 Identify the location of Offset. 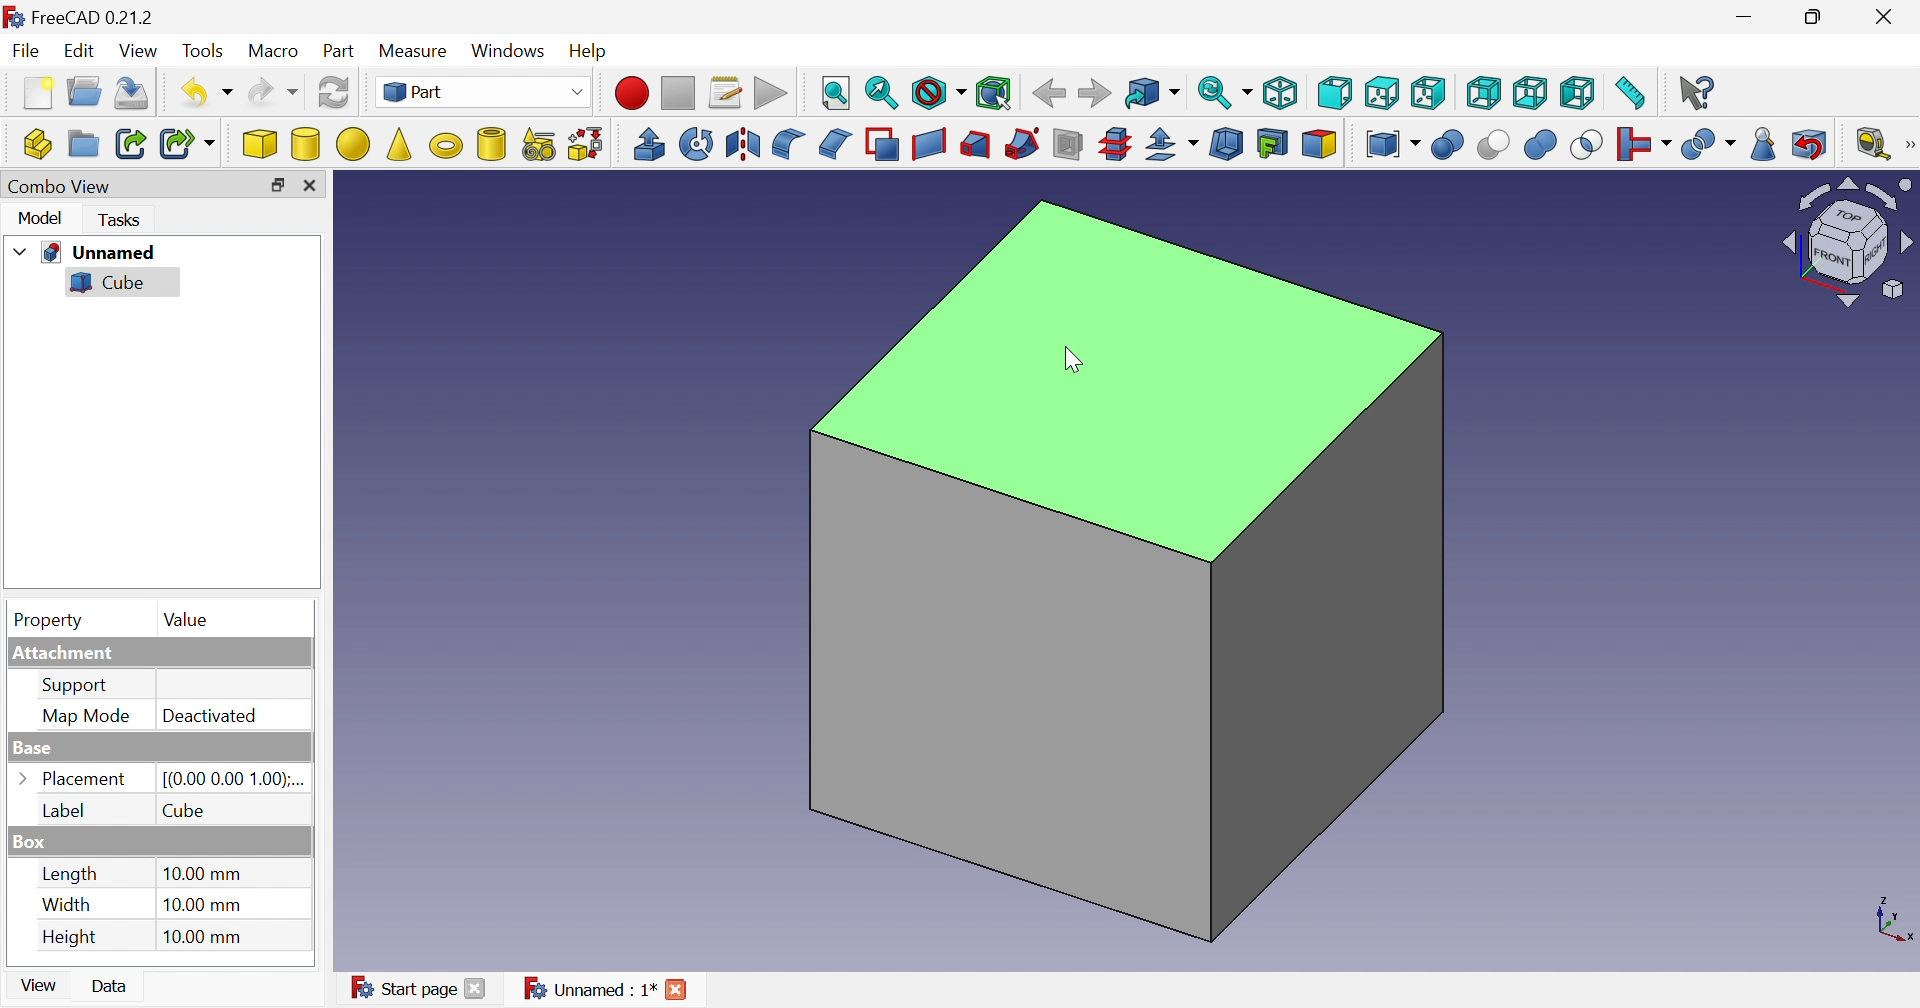
(1175, 145).